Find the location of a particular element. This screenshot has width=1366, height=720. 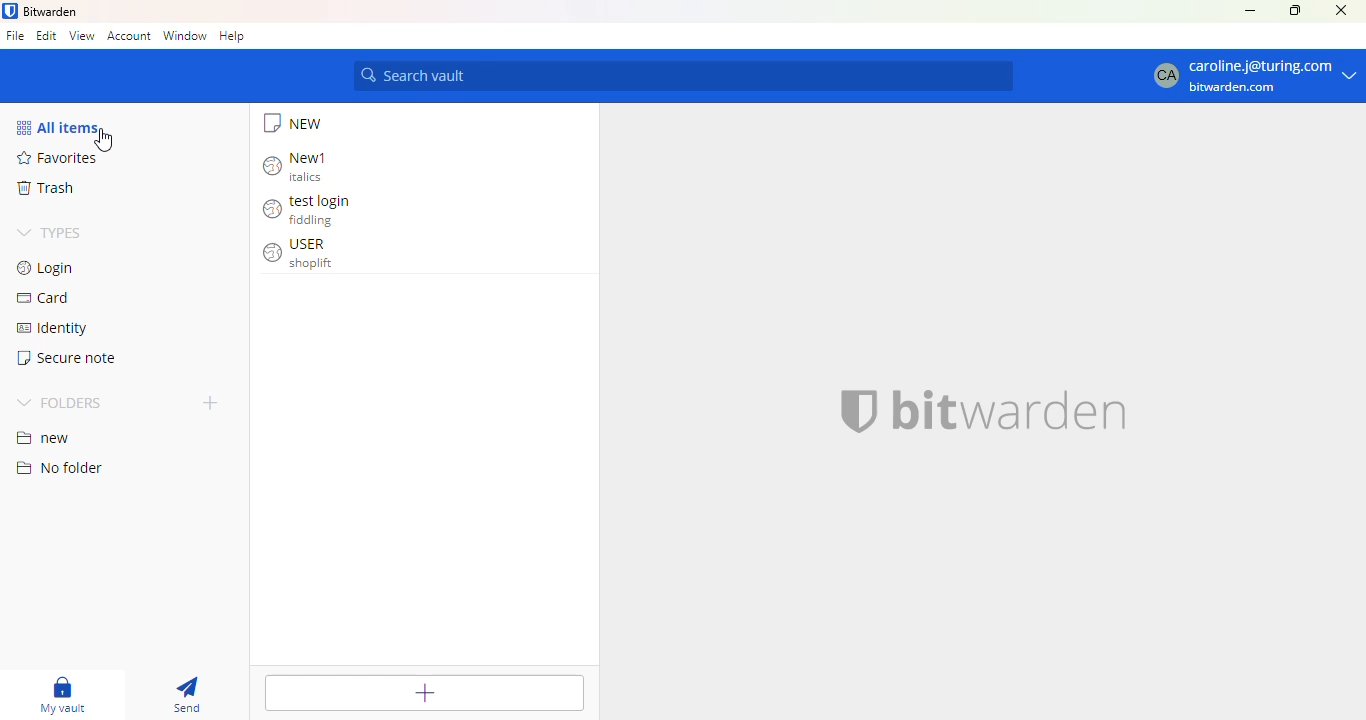

logo is located at coordinates (10, 11).